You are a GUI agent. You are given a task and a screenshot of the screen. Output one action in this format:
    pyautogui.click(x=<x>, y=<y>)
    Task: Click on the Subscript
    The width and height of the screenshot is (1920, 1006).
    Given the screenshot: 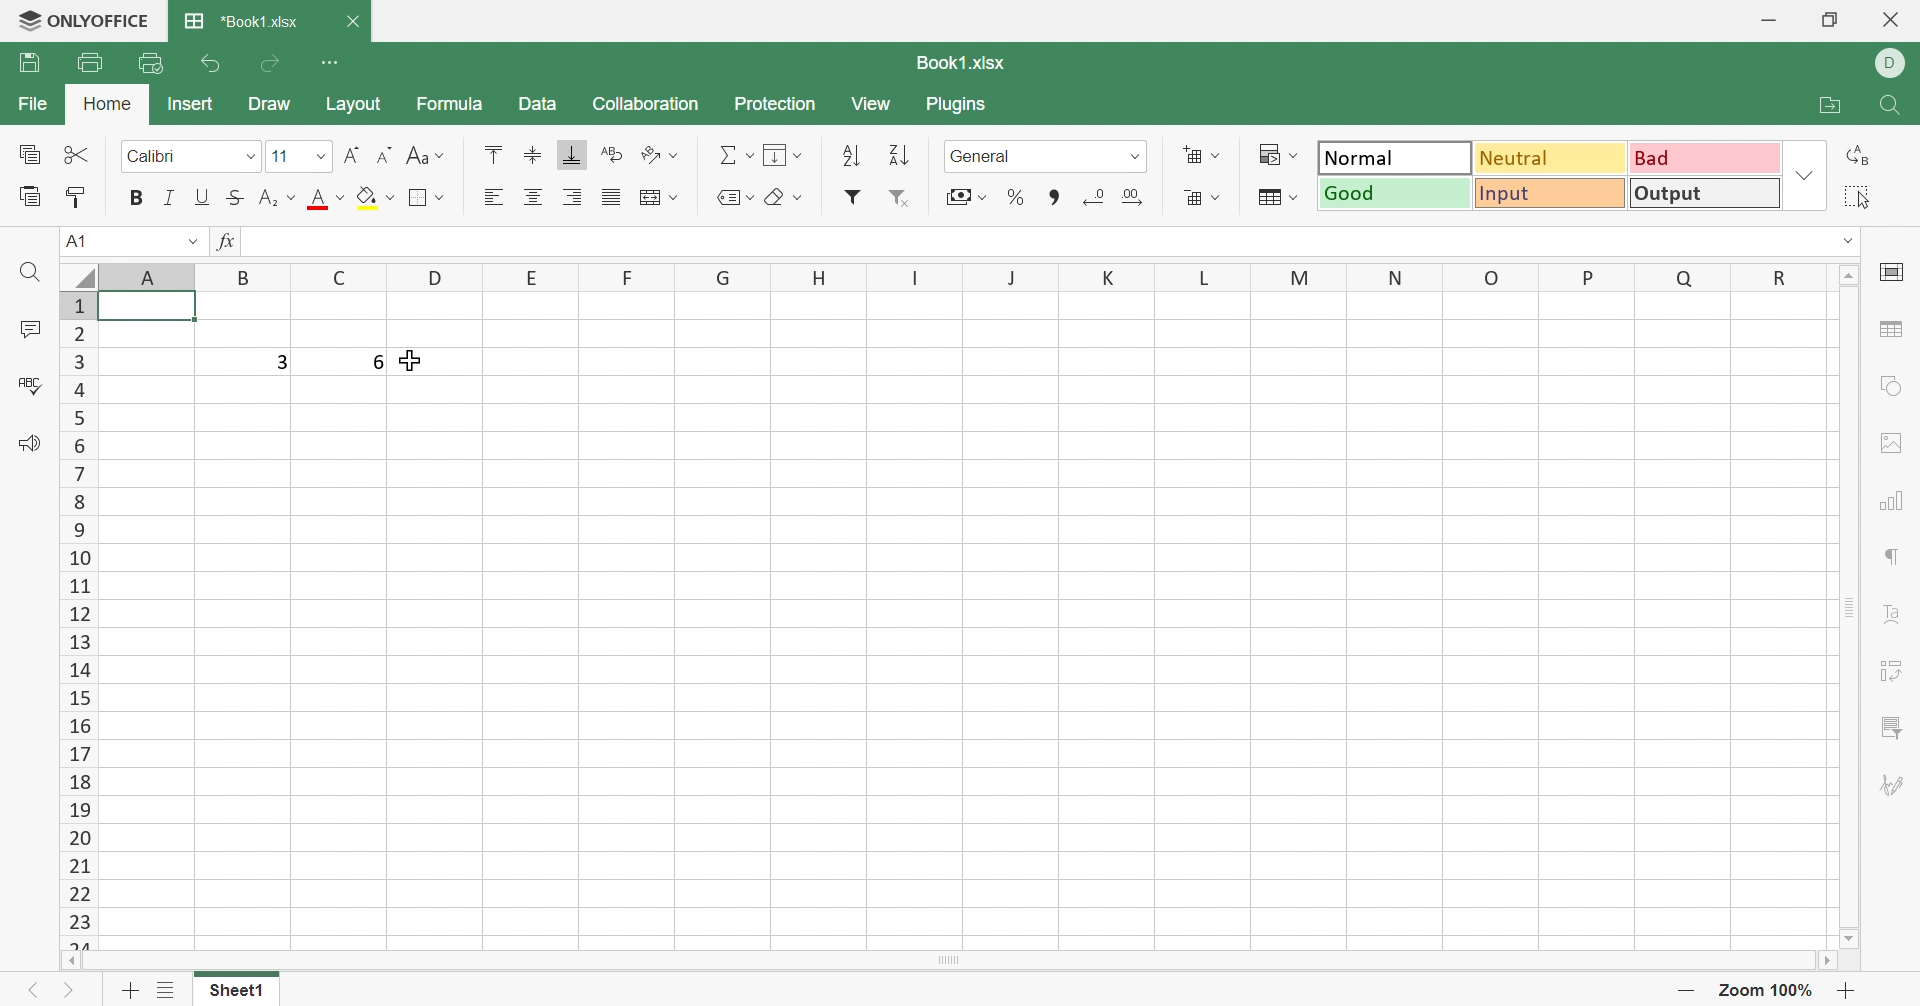 What is the action you would take?
    pyautogui.click(x=279, y=200)
    